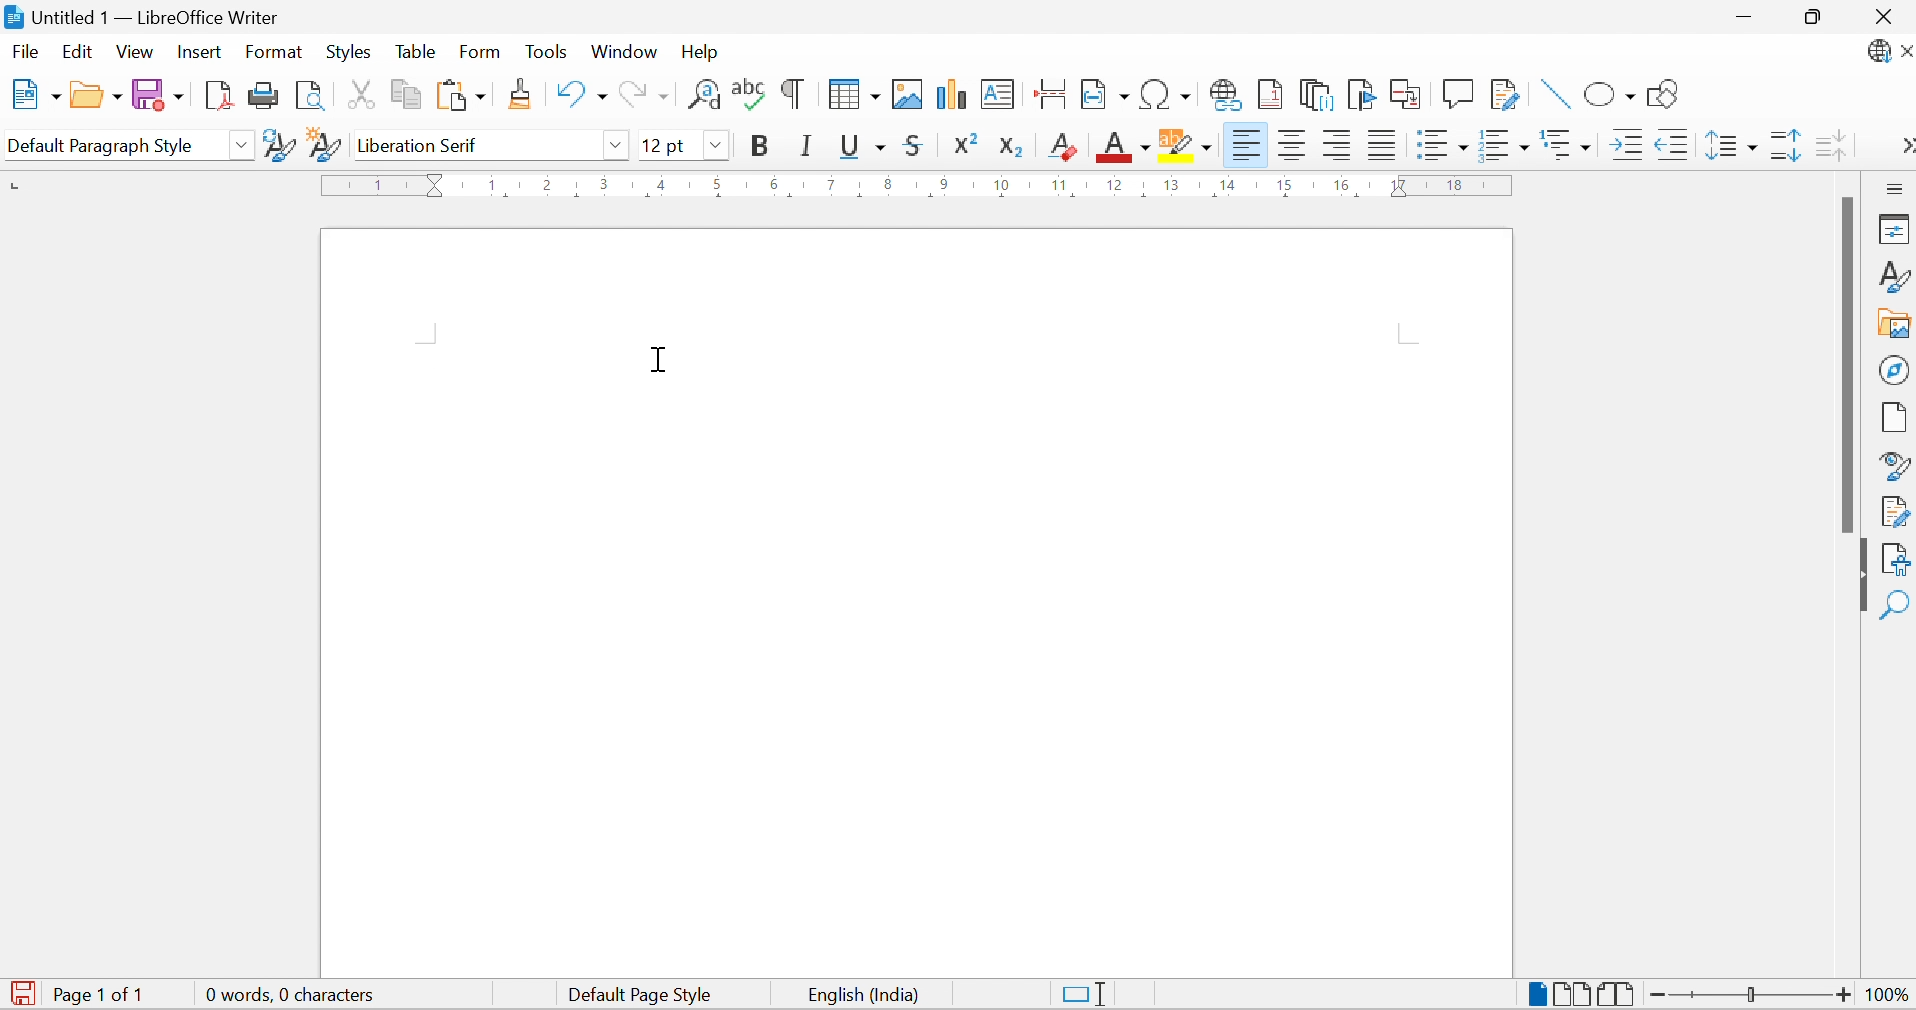  I want to click on Styles, so click(1893, 274).